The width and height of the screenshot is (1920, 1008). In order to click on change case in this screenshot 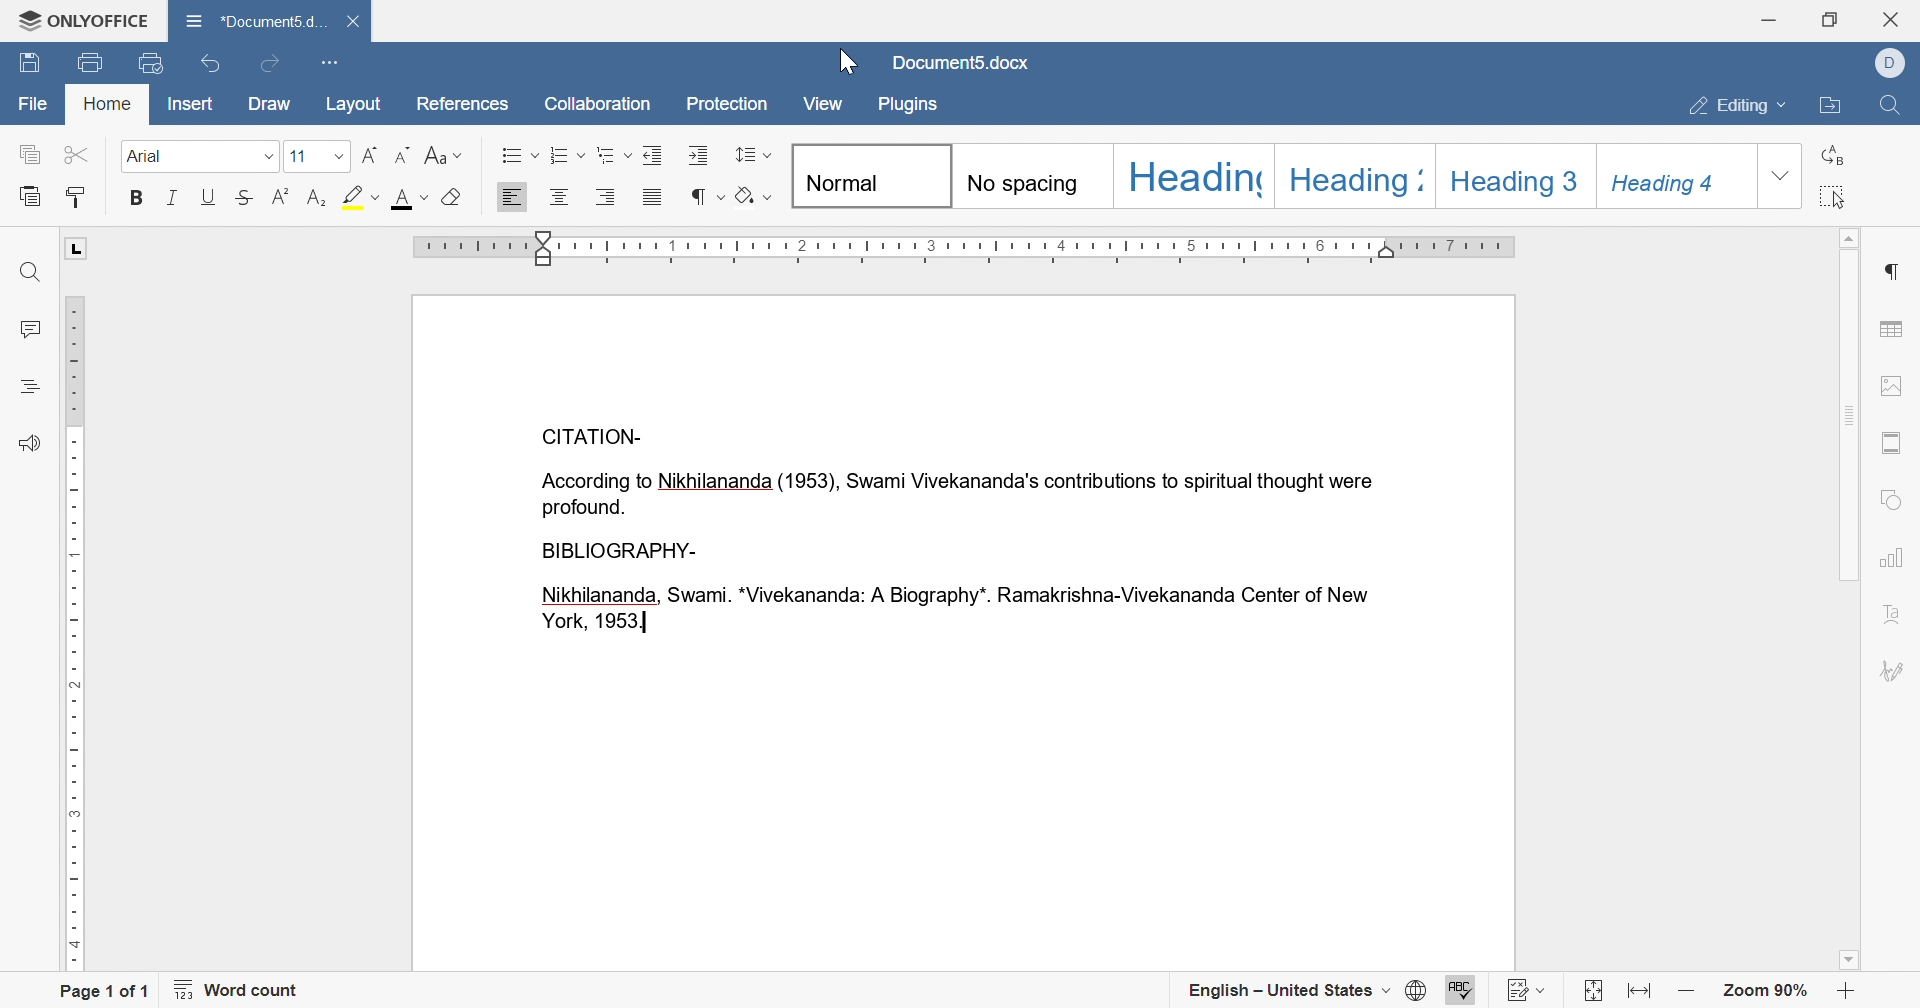, I will do `click(446, 155)`.